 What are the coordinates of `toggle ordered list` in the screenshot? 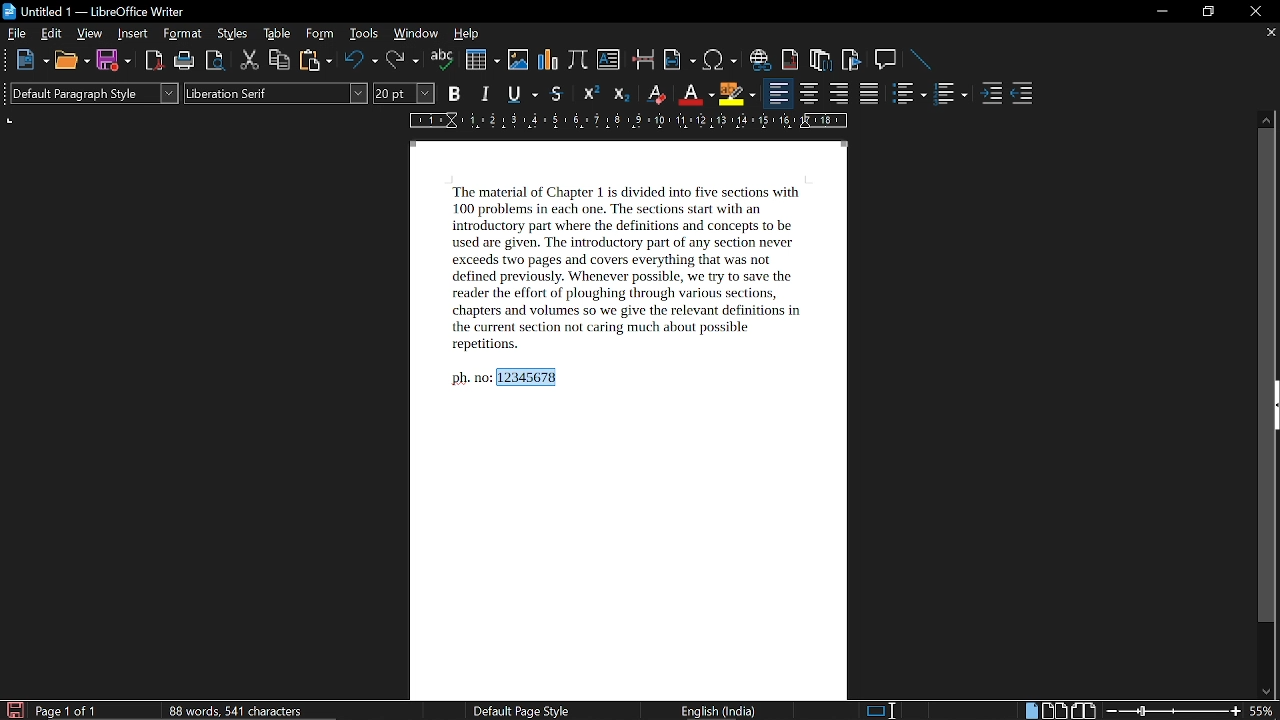 It's located at (951, 96).